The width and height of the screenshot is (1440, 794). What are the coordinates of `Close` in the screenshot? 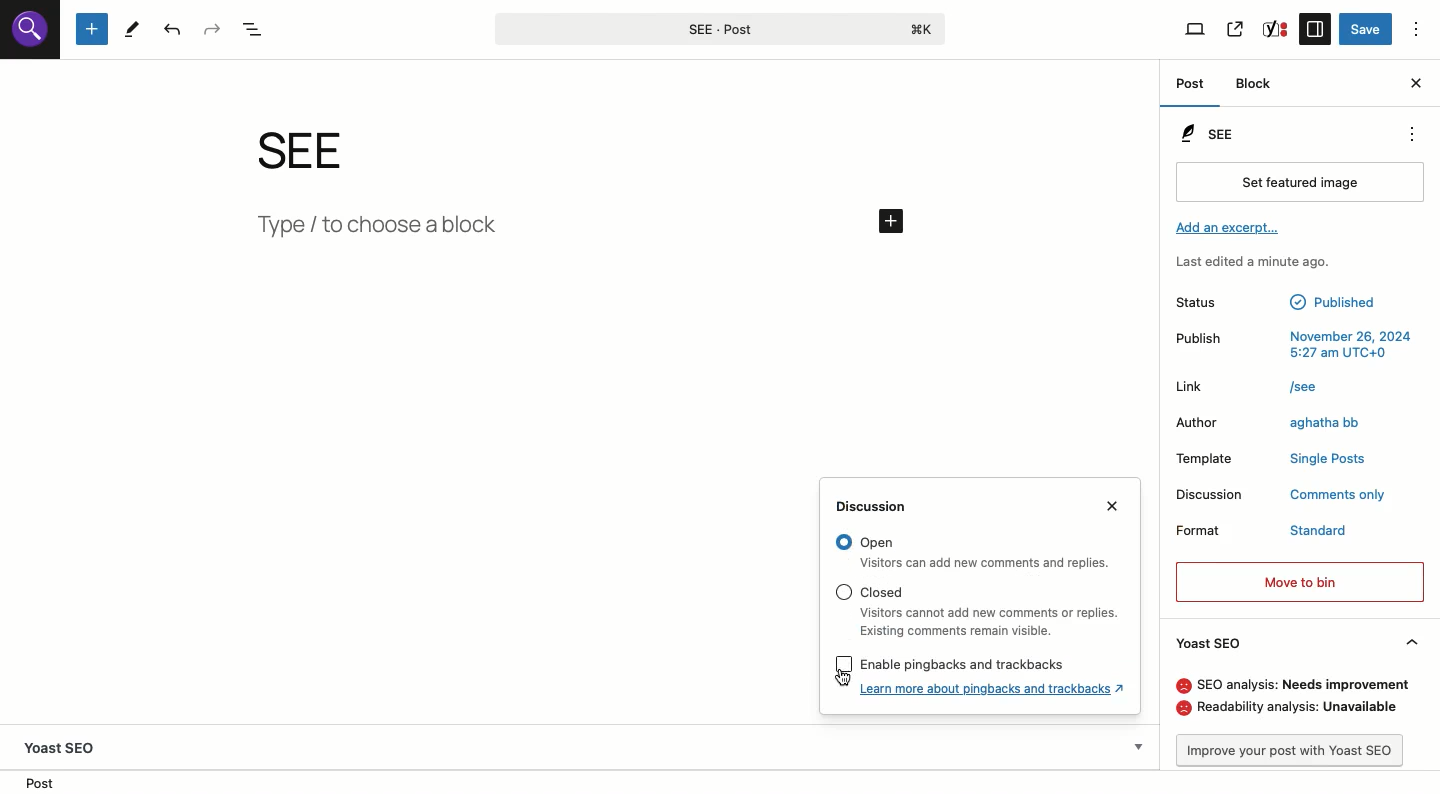 It's located at (1119, 508).